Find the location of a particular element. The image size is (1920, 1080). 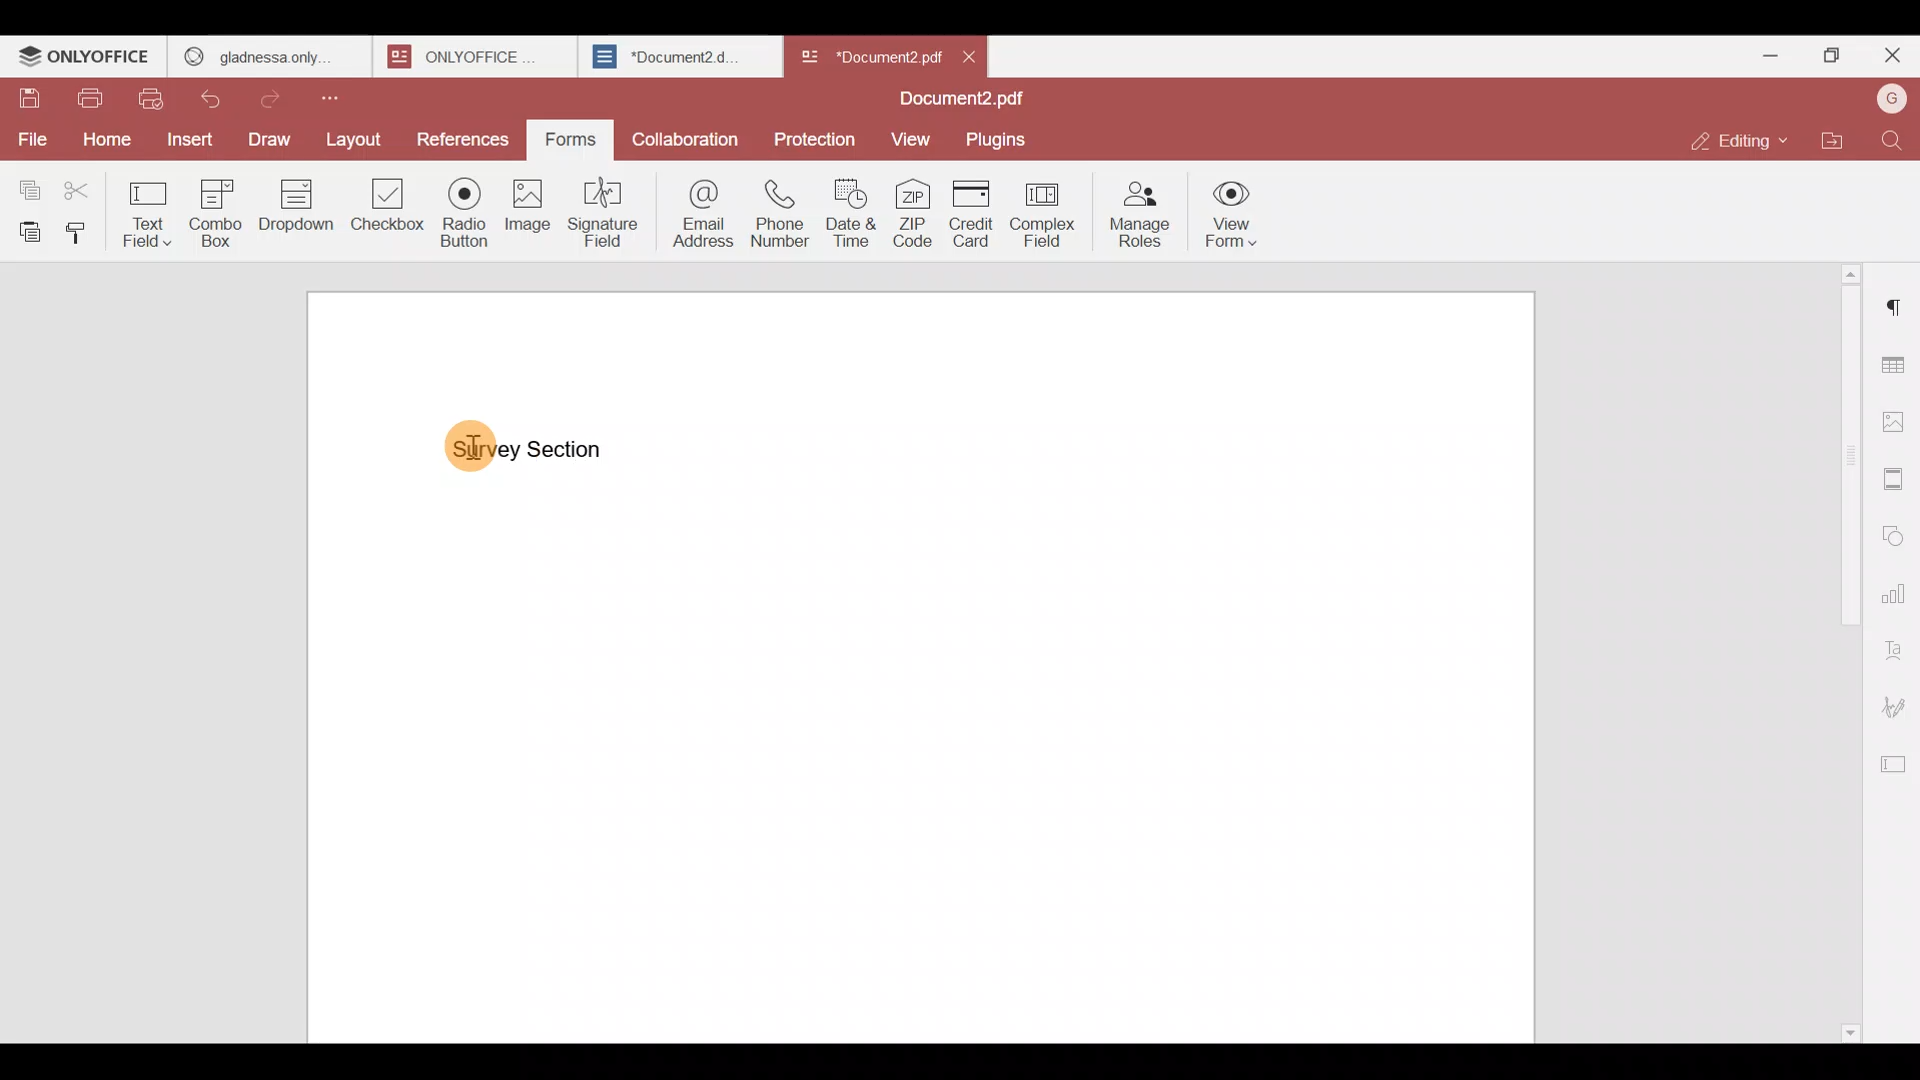

Draw is located at coordinates (269, 139).